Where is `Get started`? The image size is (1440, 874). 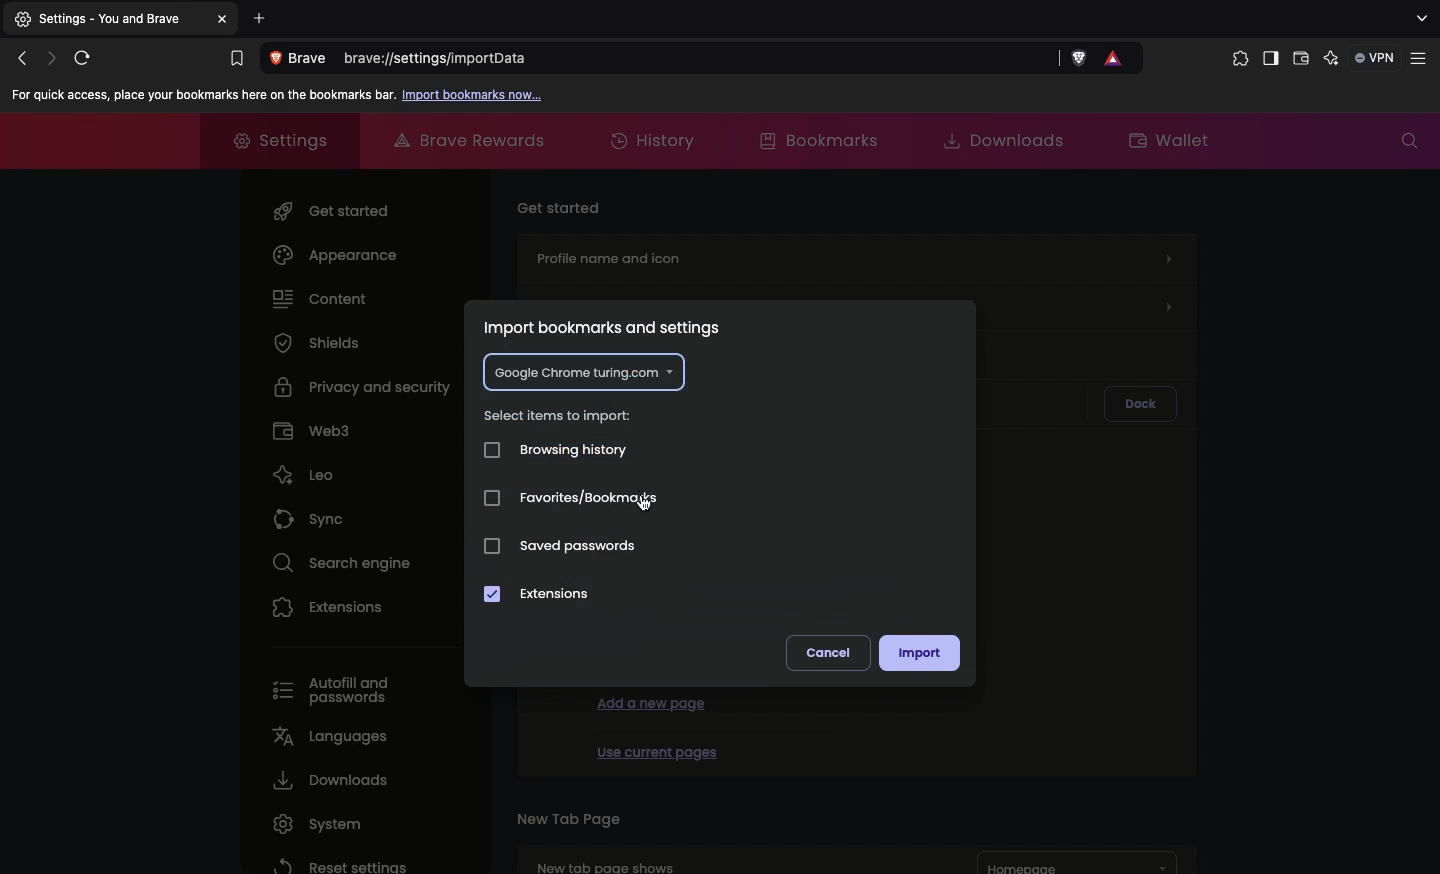 Get started is located at coordinates (335, 207).